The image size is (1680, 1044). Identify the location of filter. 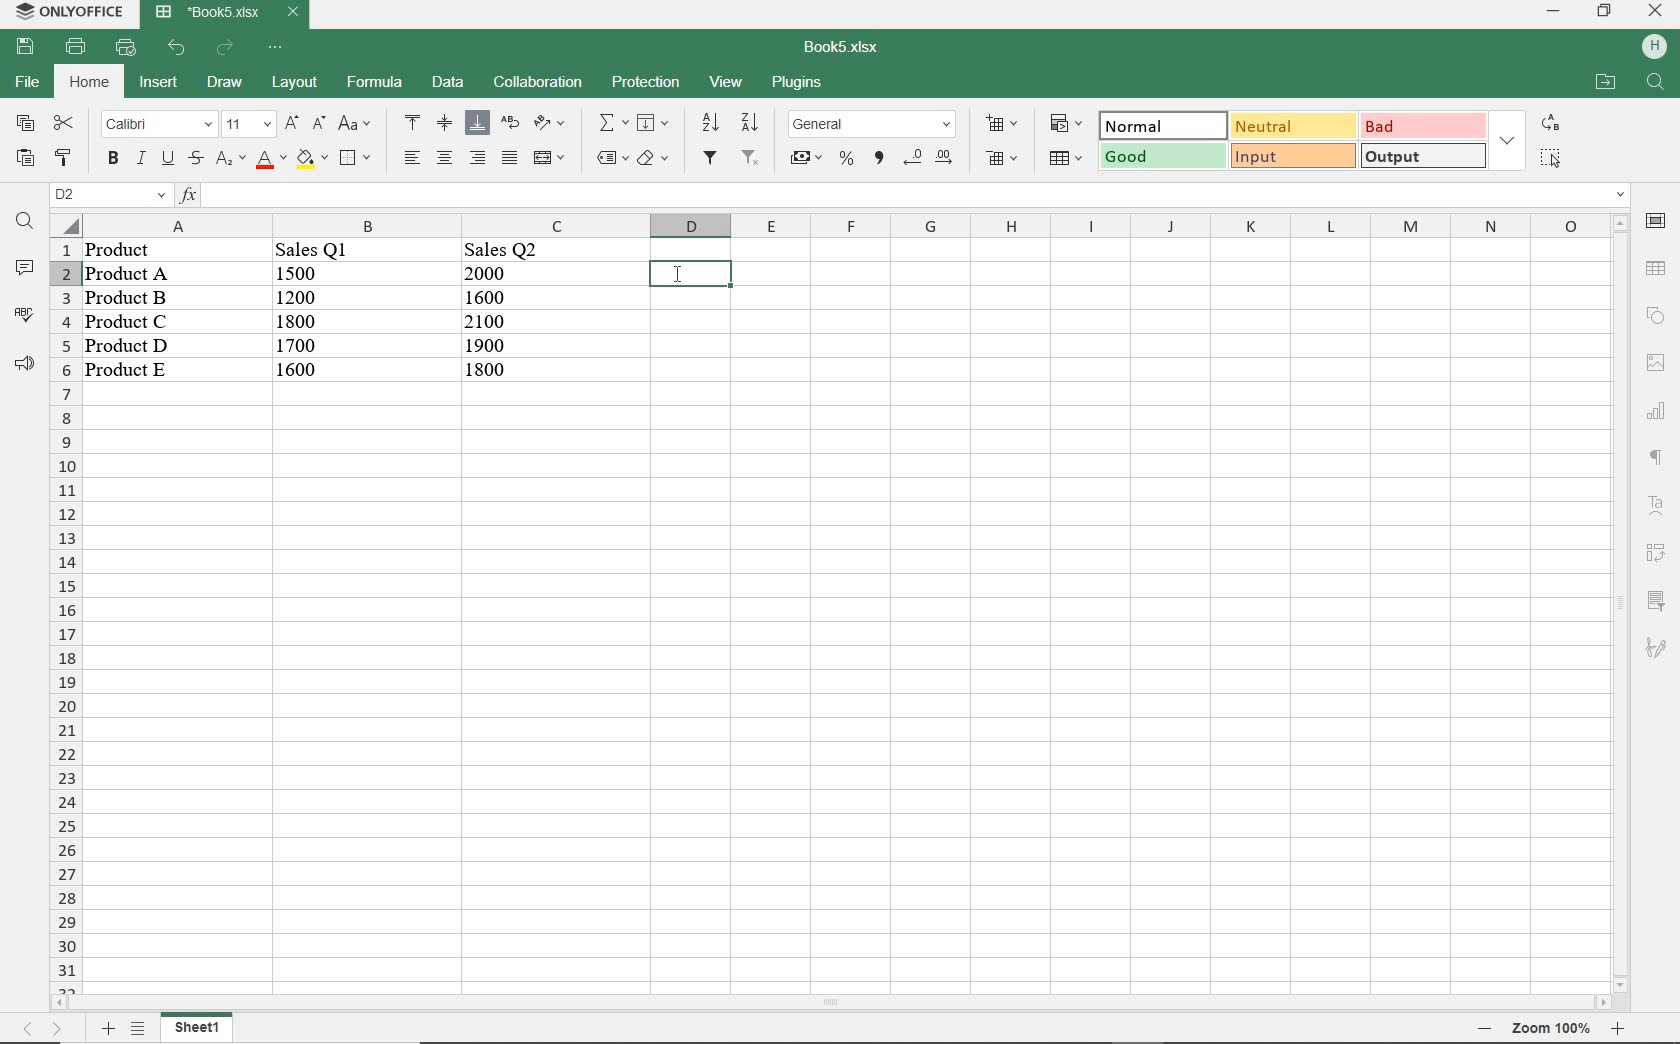
(714, 158).